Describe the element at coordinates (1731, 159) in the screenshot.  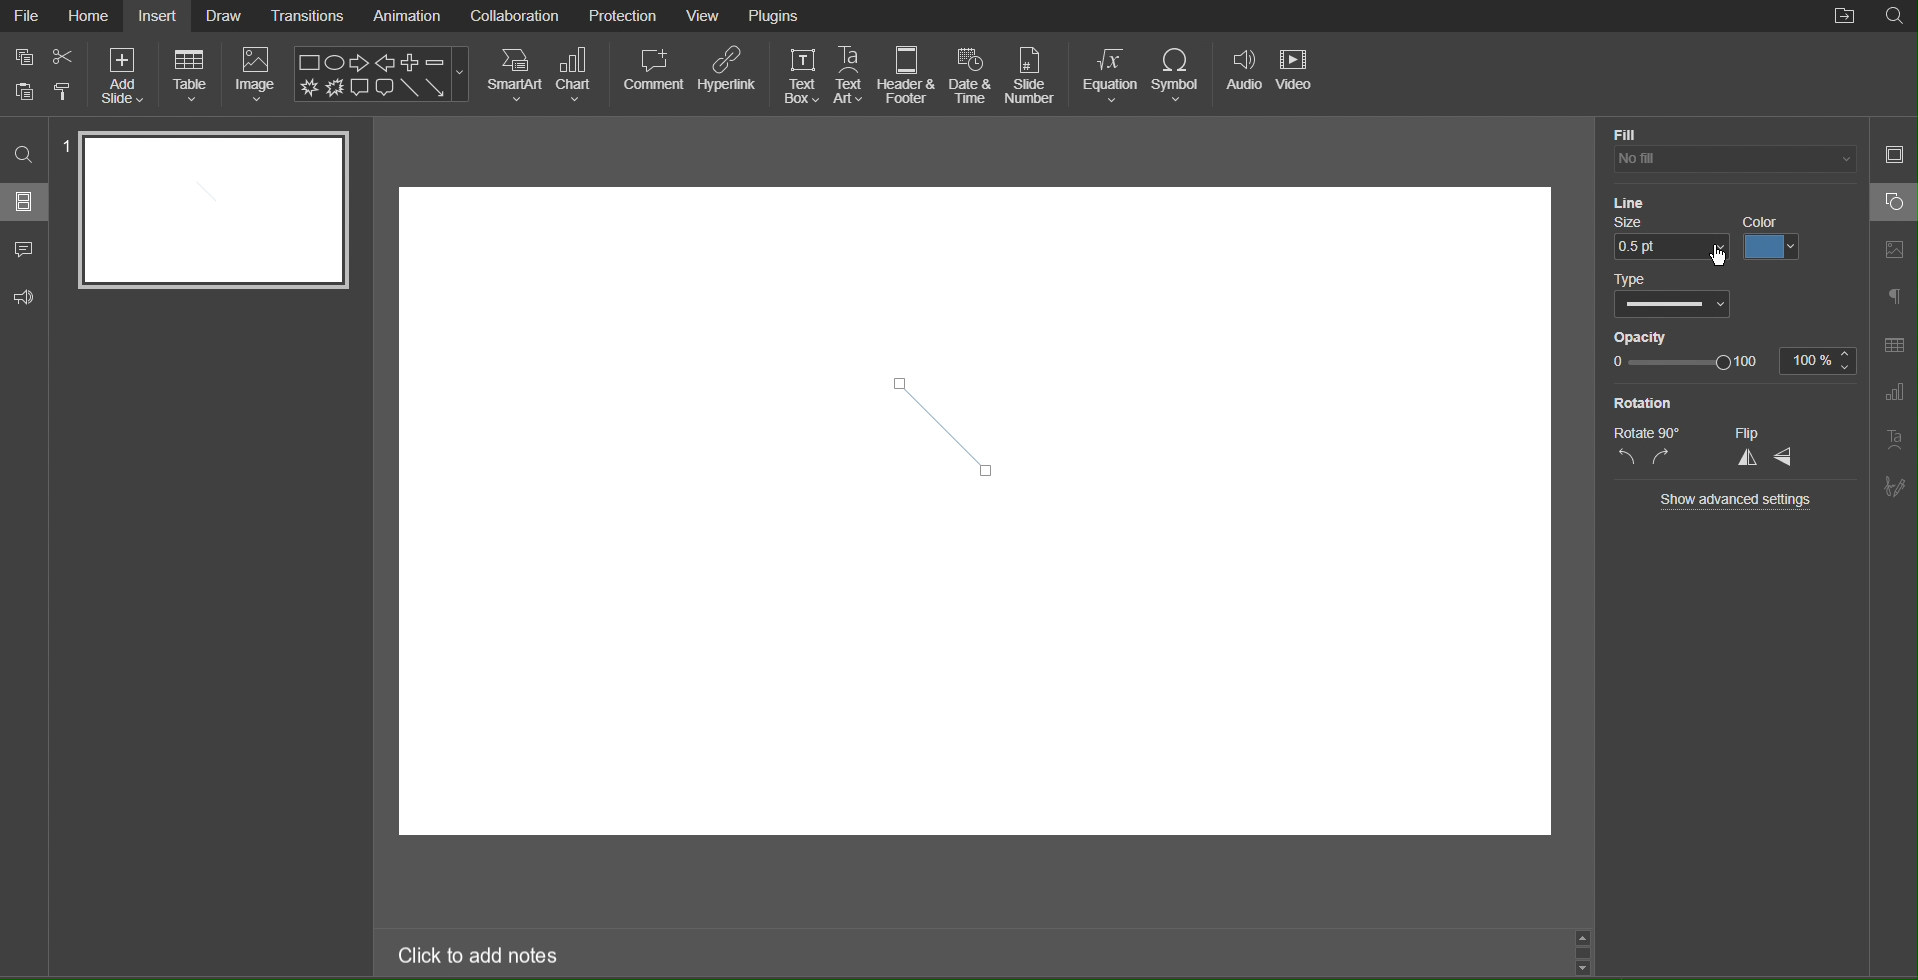
I see `No fill` at that location.